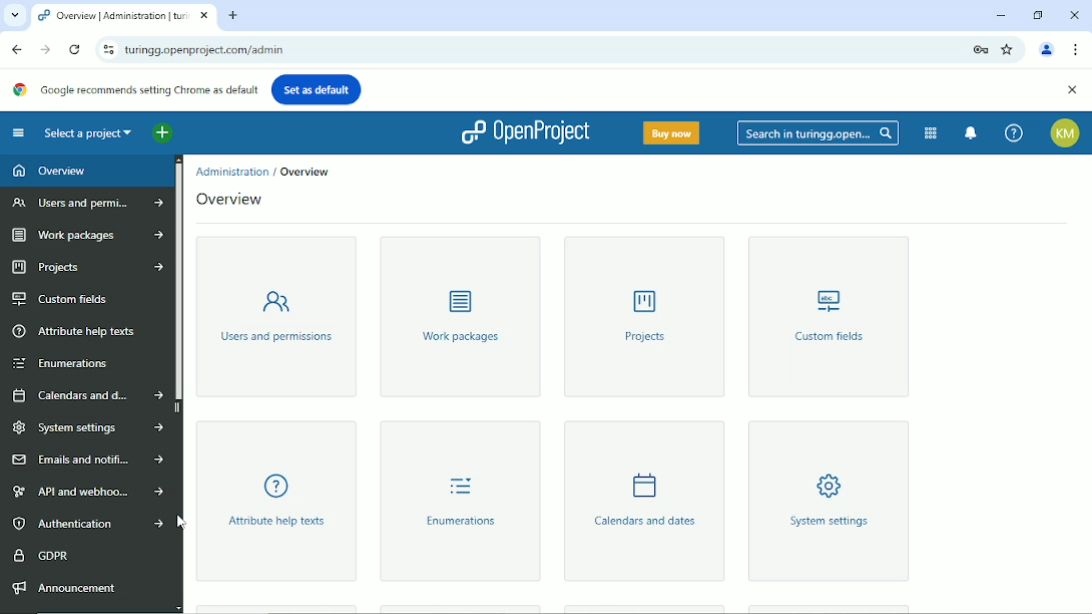 The height and width of the screenshot is (614, 1092). What do you see at coordinates (538, 50) in the screenshot?
I see `current site link : turingg.openproject.com/admin` at bounding box center [538, 50].